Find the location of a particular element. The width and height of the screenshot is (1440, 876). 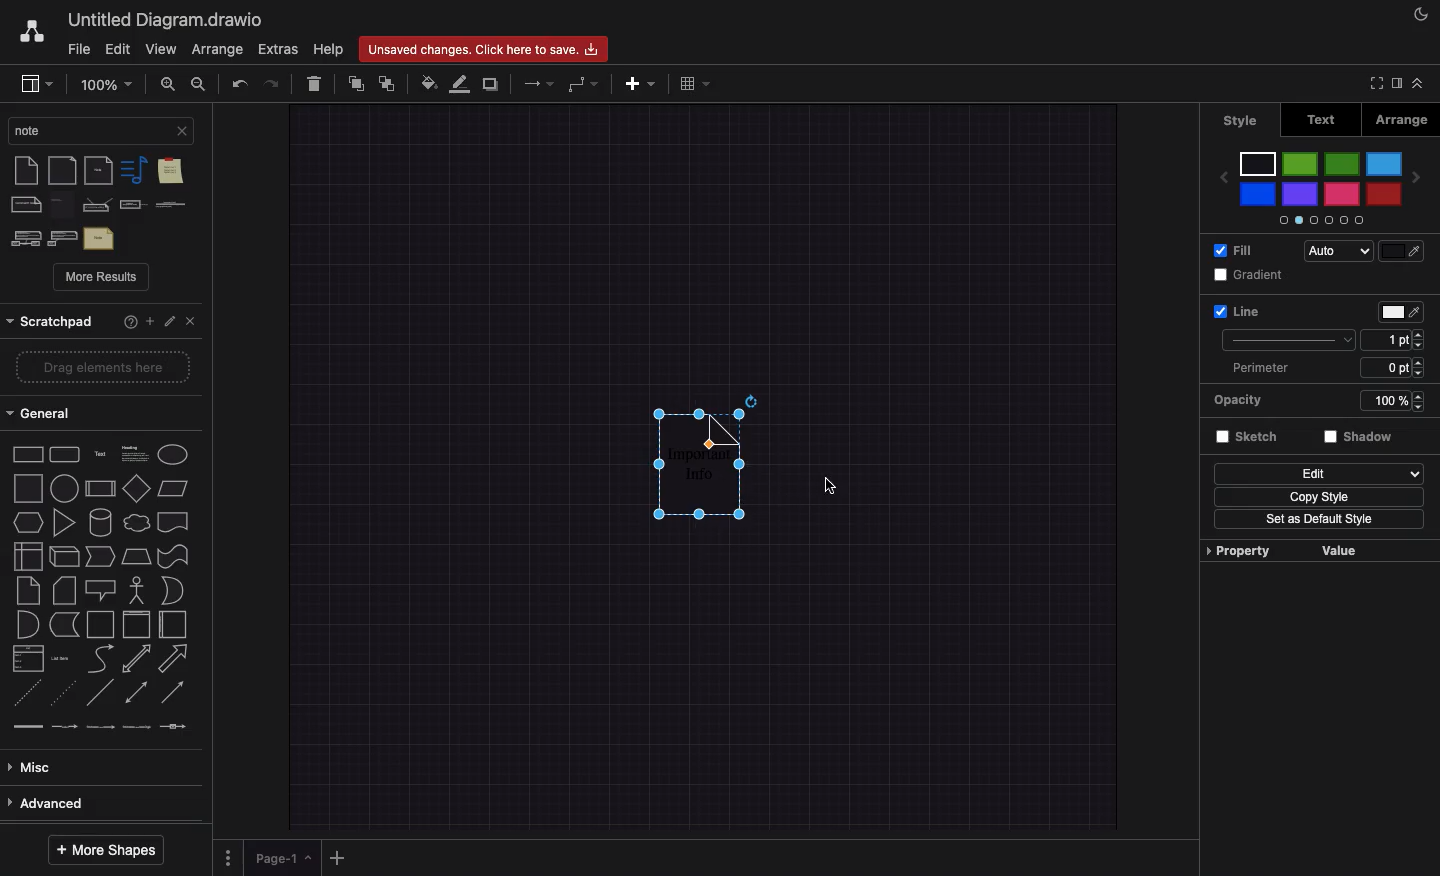

sky blue is located at coordinates (1384, 165).